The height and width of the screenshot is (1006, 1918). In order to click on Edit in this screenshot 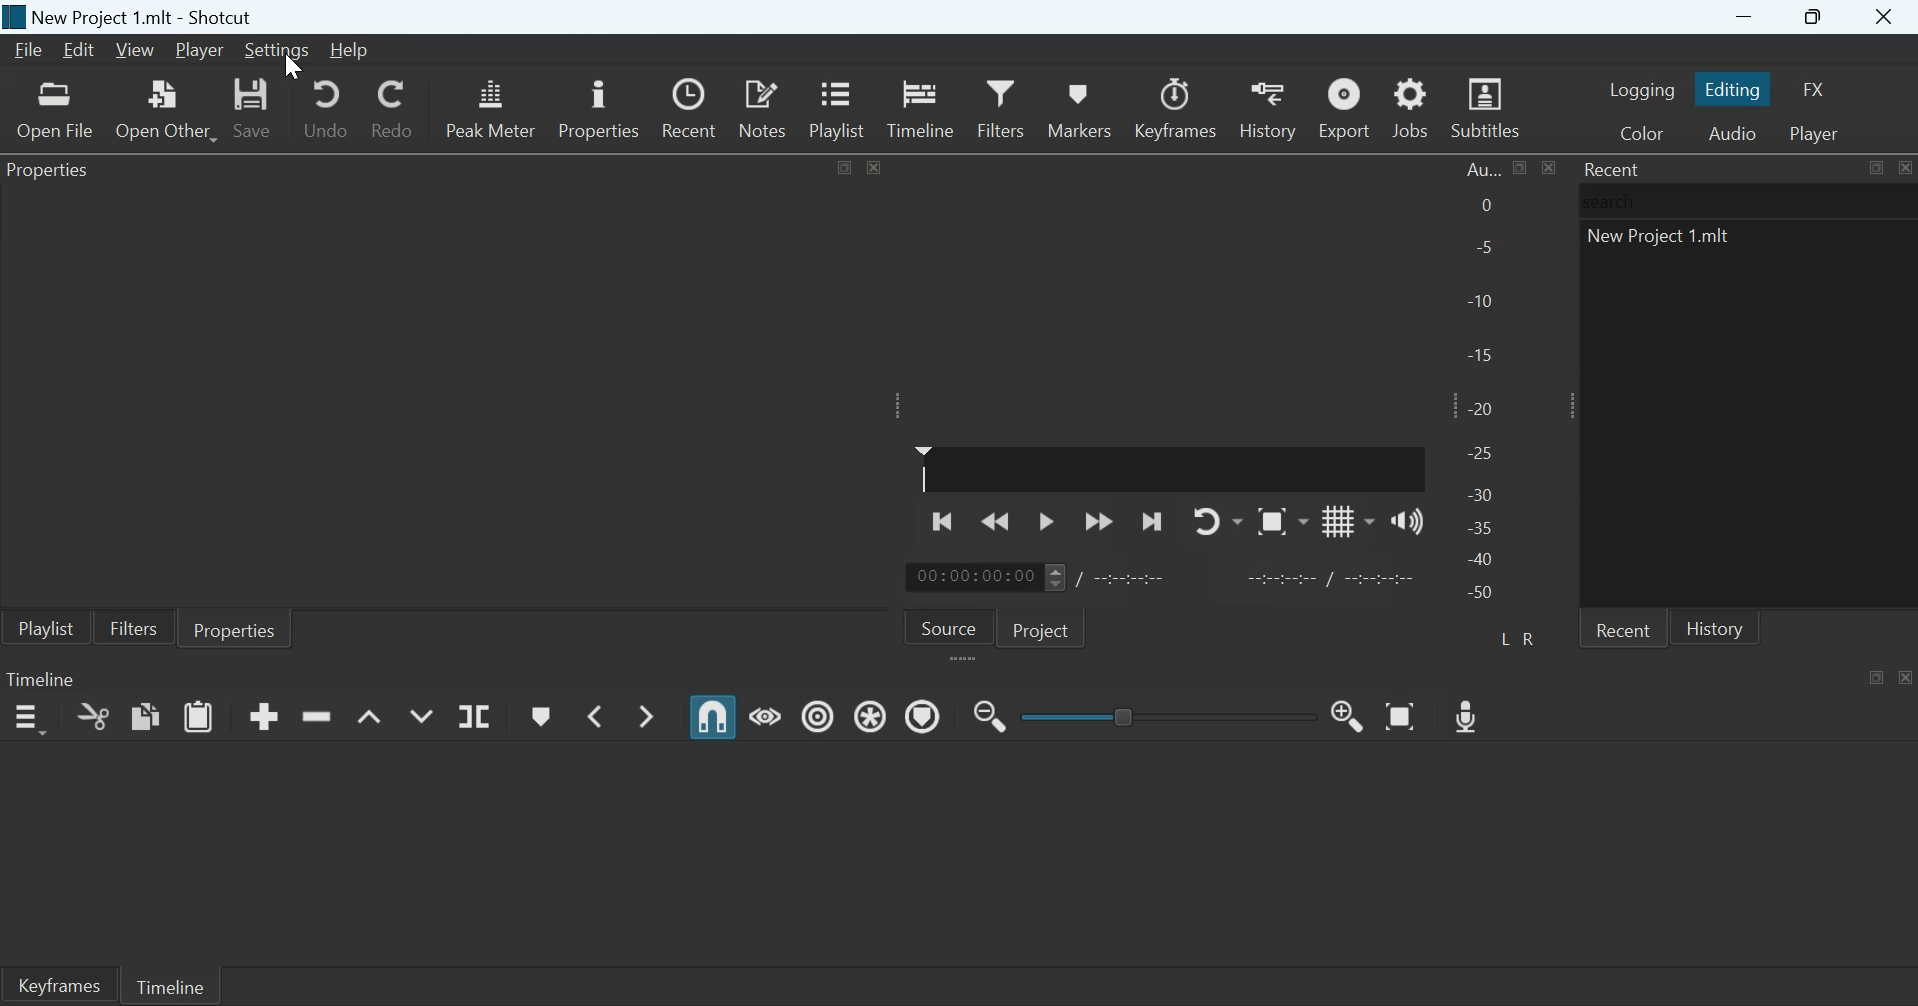, I will do `click(78, 50)`.